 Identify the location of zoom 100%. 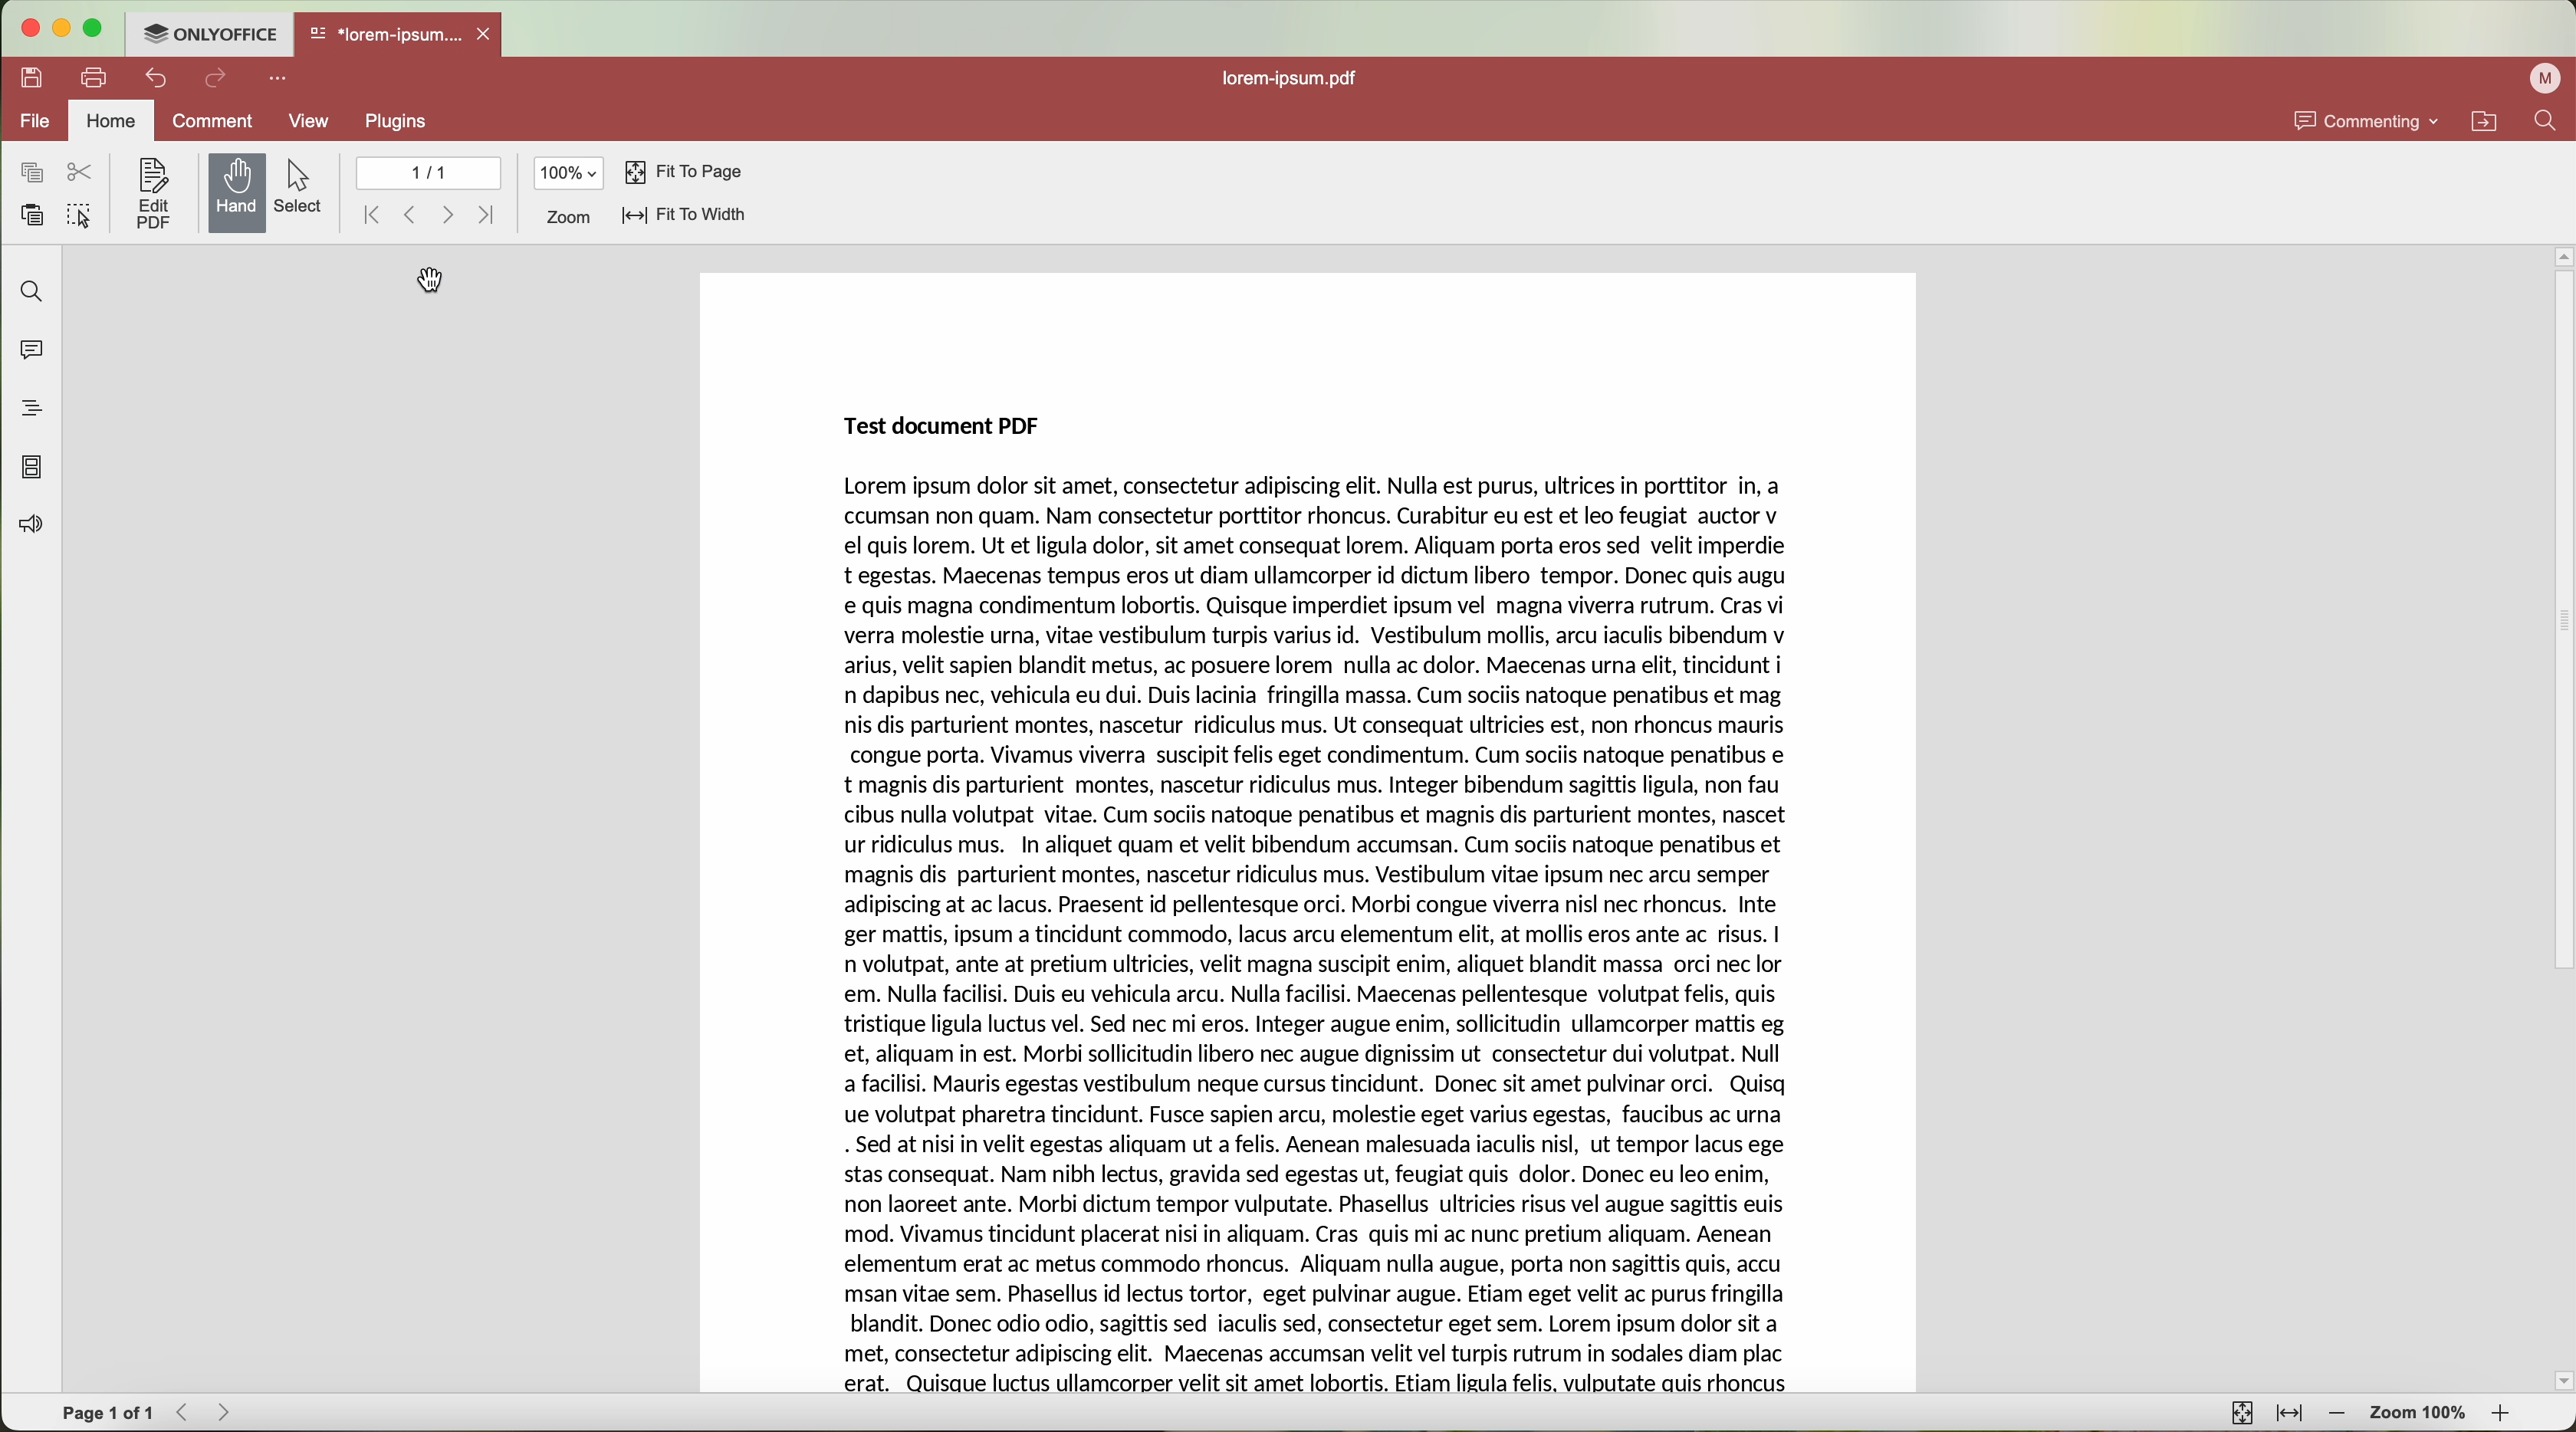
(2421, 1413).